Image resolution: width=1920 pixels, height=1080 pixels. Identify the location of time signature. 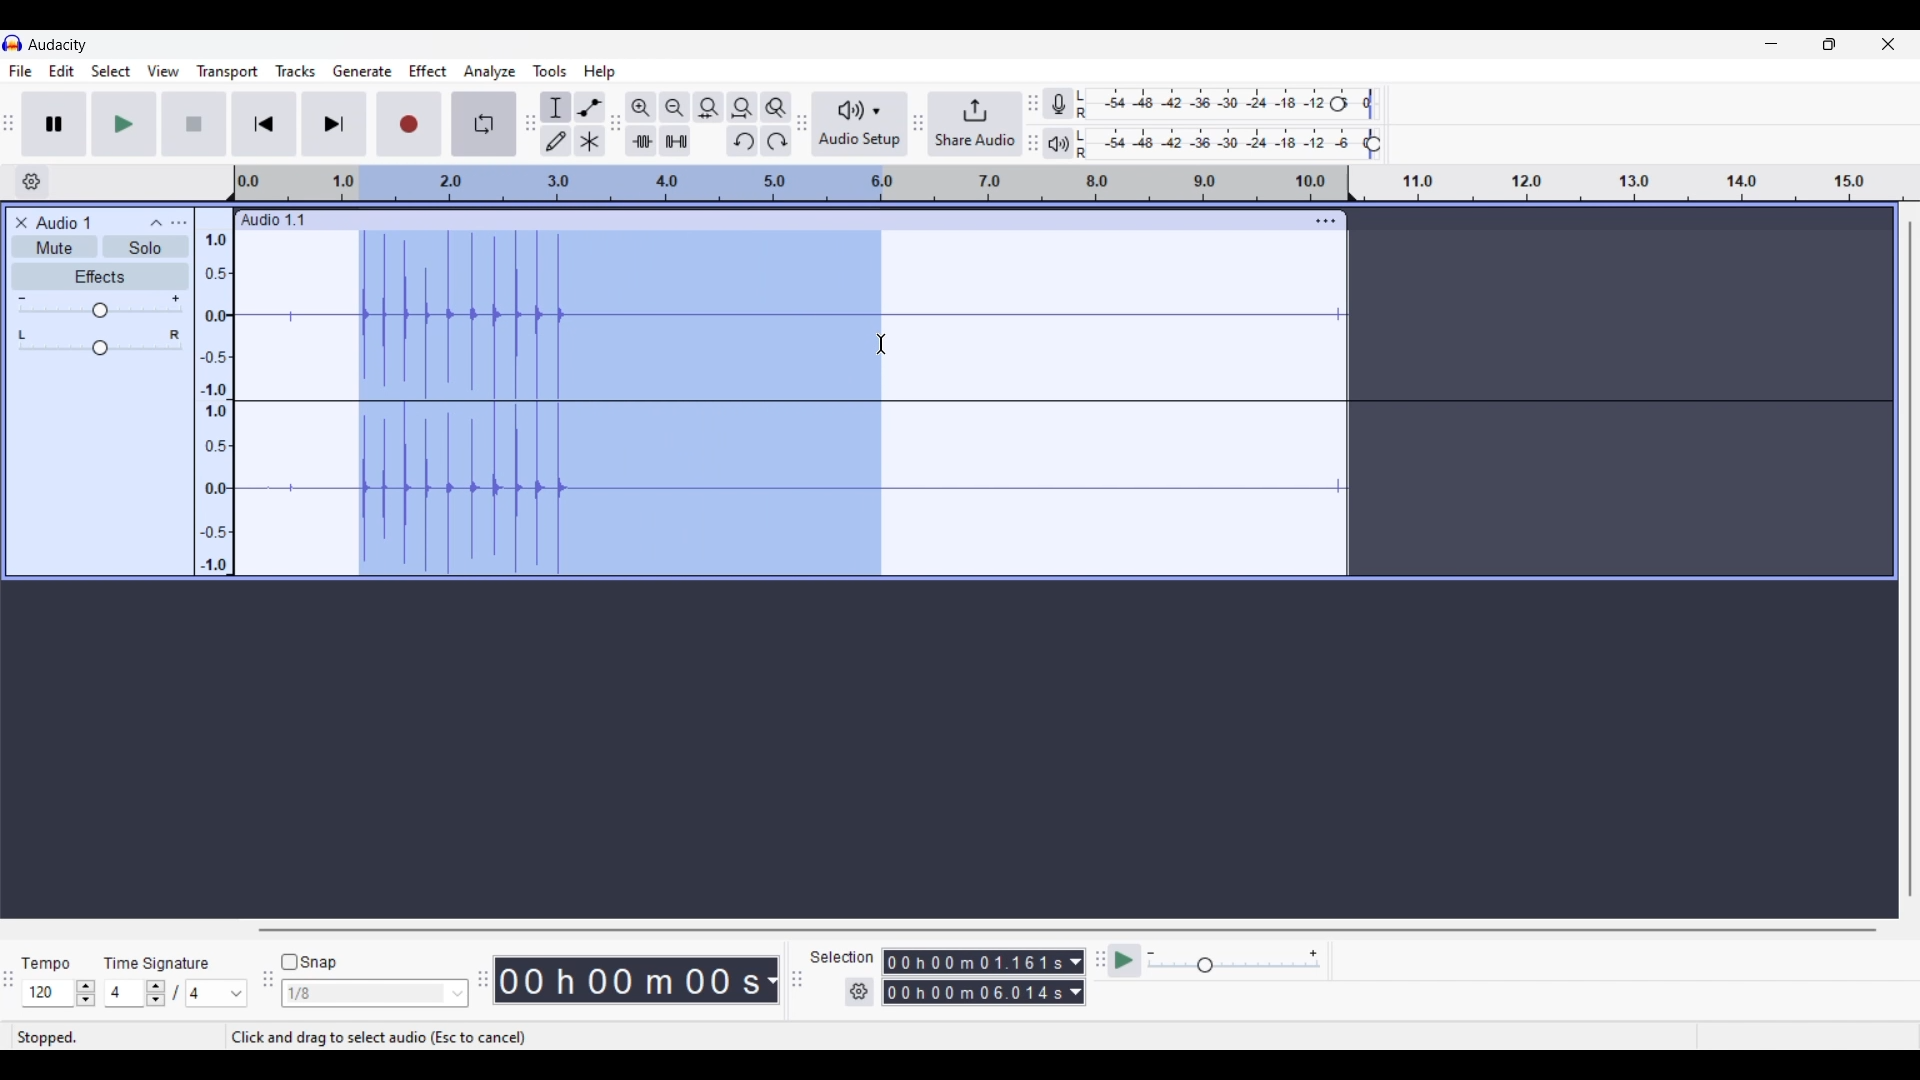
(155, 966).